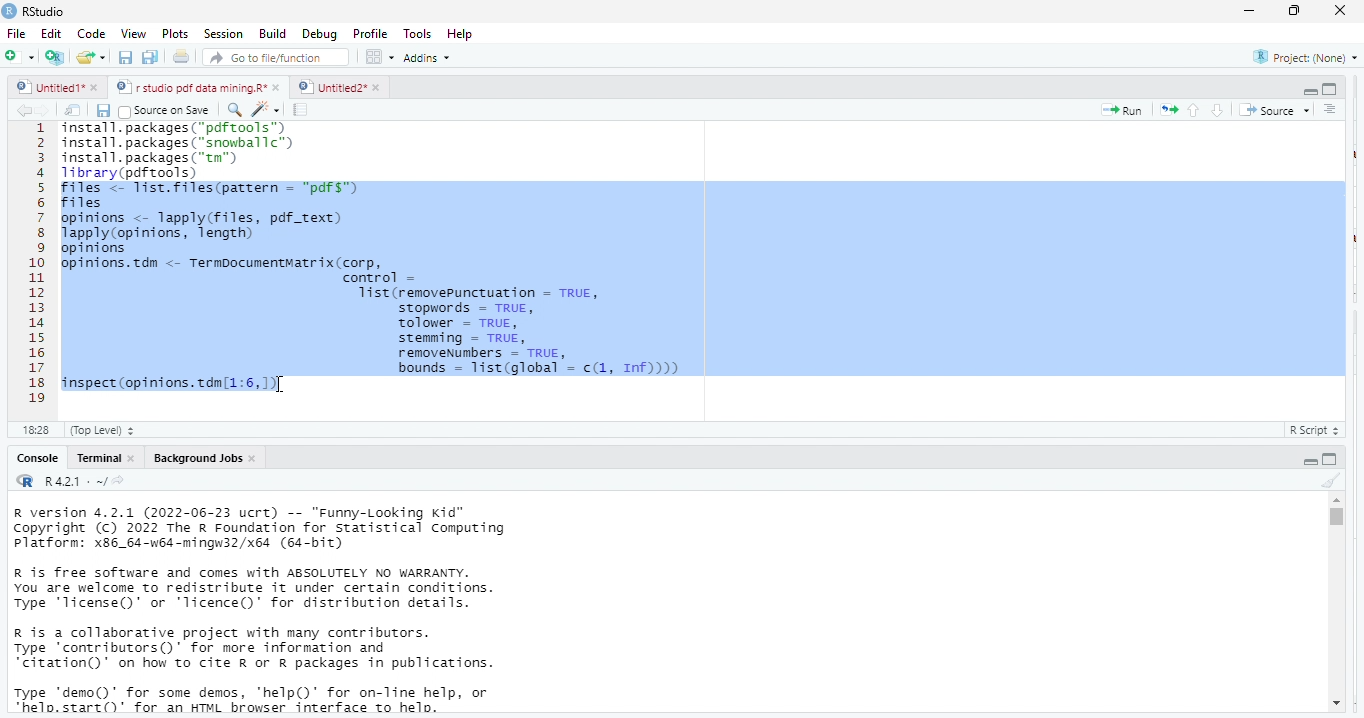 This screenshot has height=718, width=1364. I want to click on run, so click(1122, 110).